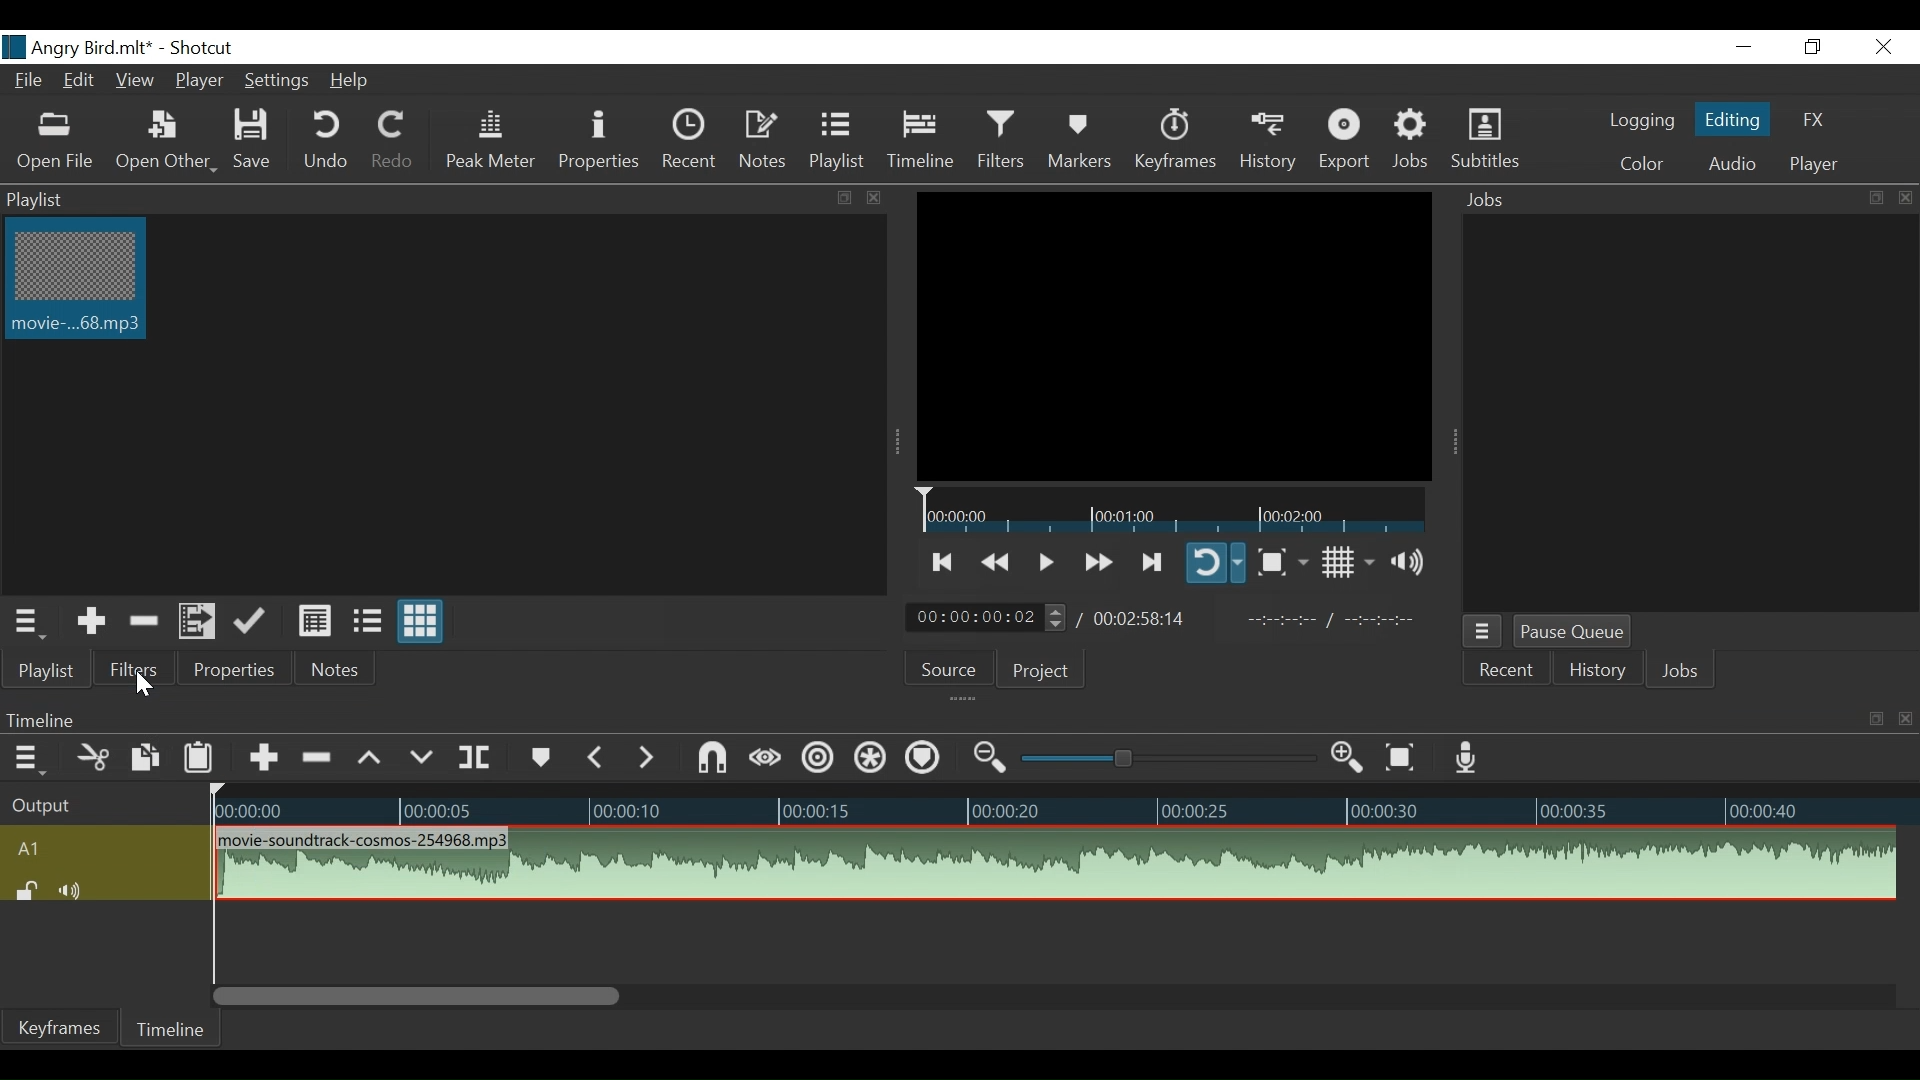 This screenshot has width=1920, height=1080. Describe the element at coordinates (602, 139) in the screenshot. I see `Properties` at that location.